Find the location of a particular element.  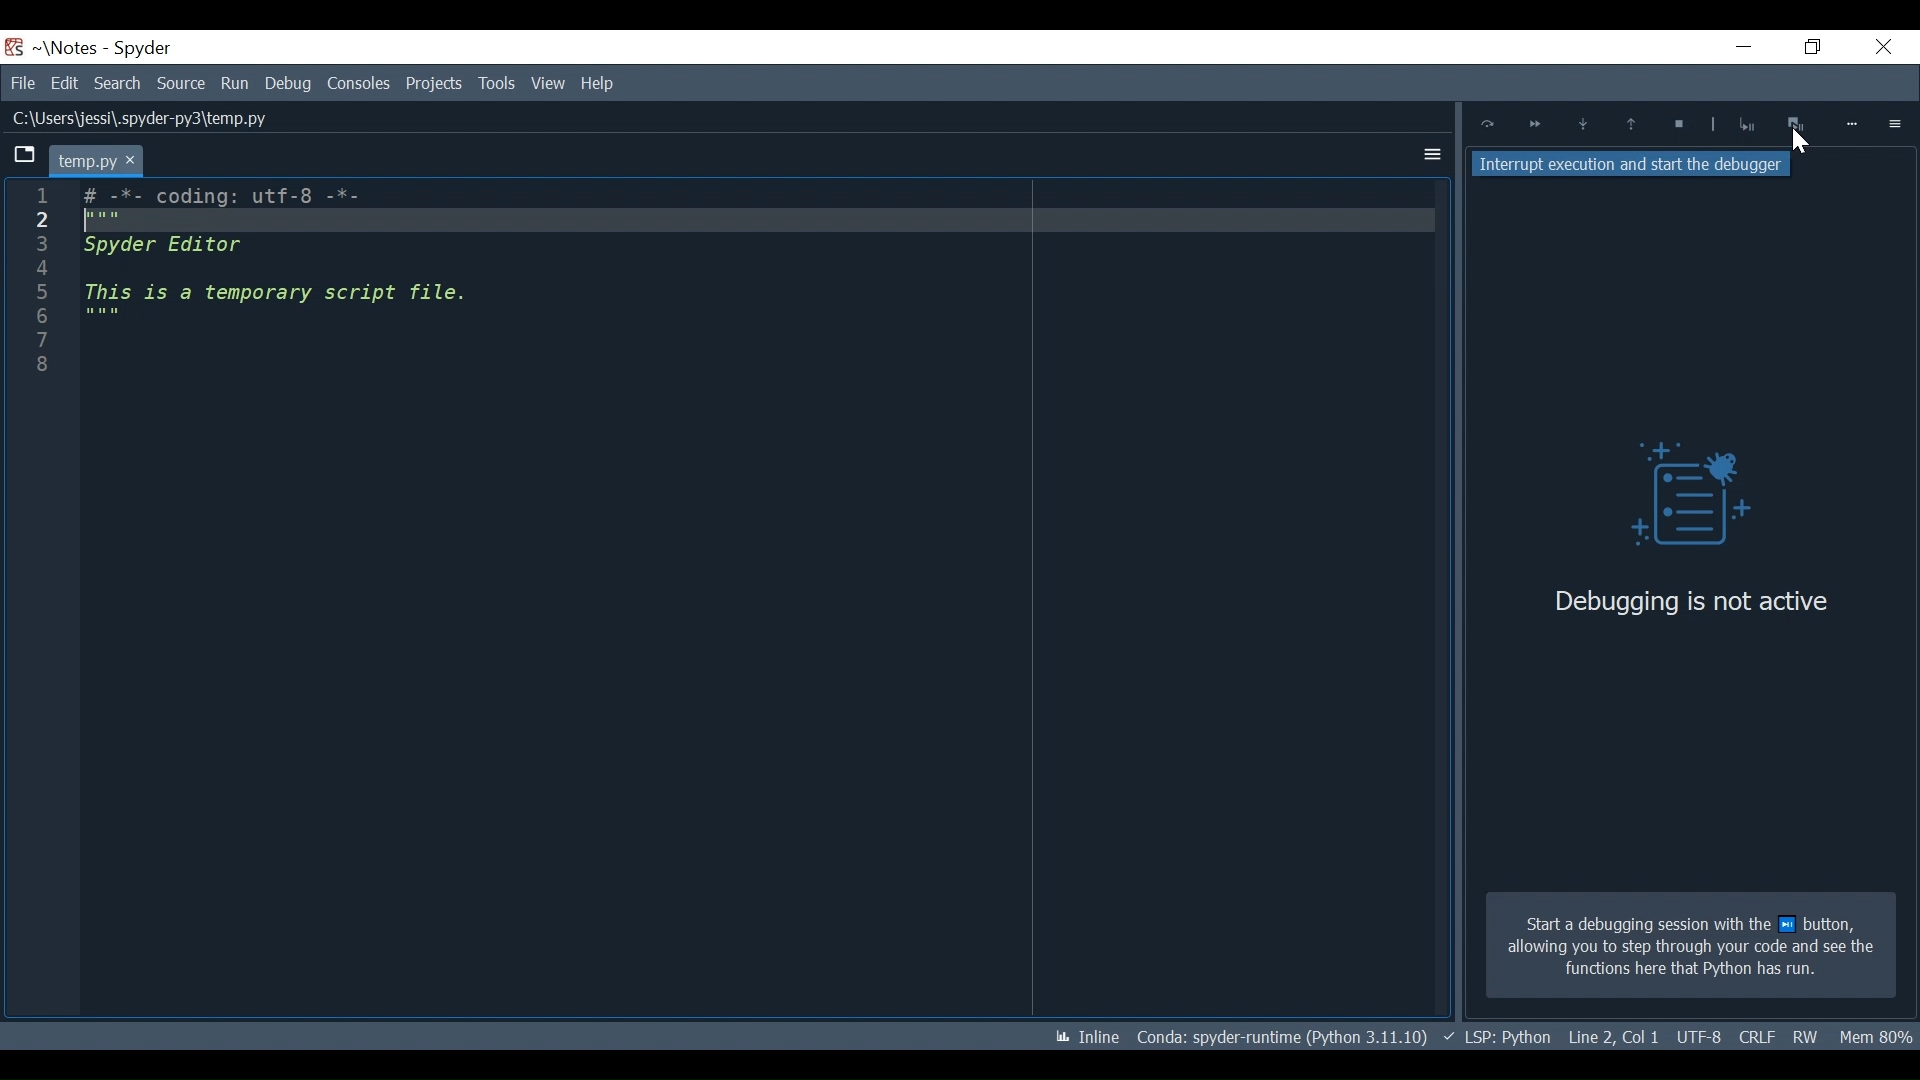

Cursor is located at coordinates (1800, 141).